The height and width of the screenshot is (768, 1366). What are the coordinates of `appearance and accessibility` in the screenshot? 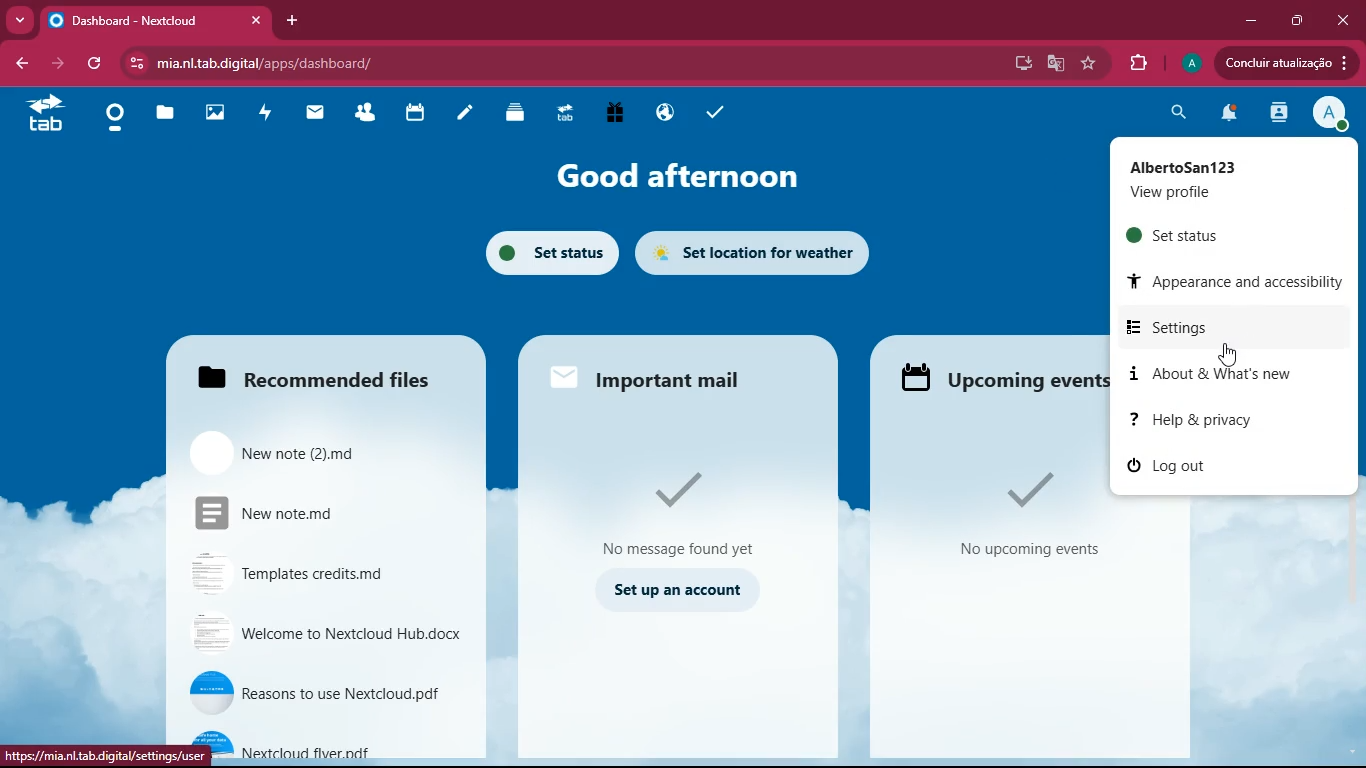 It's located at (1234, 278).